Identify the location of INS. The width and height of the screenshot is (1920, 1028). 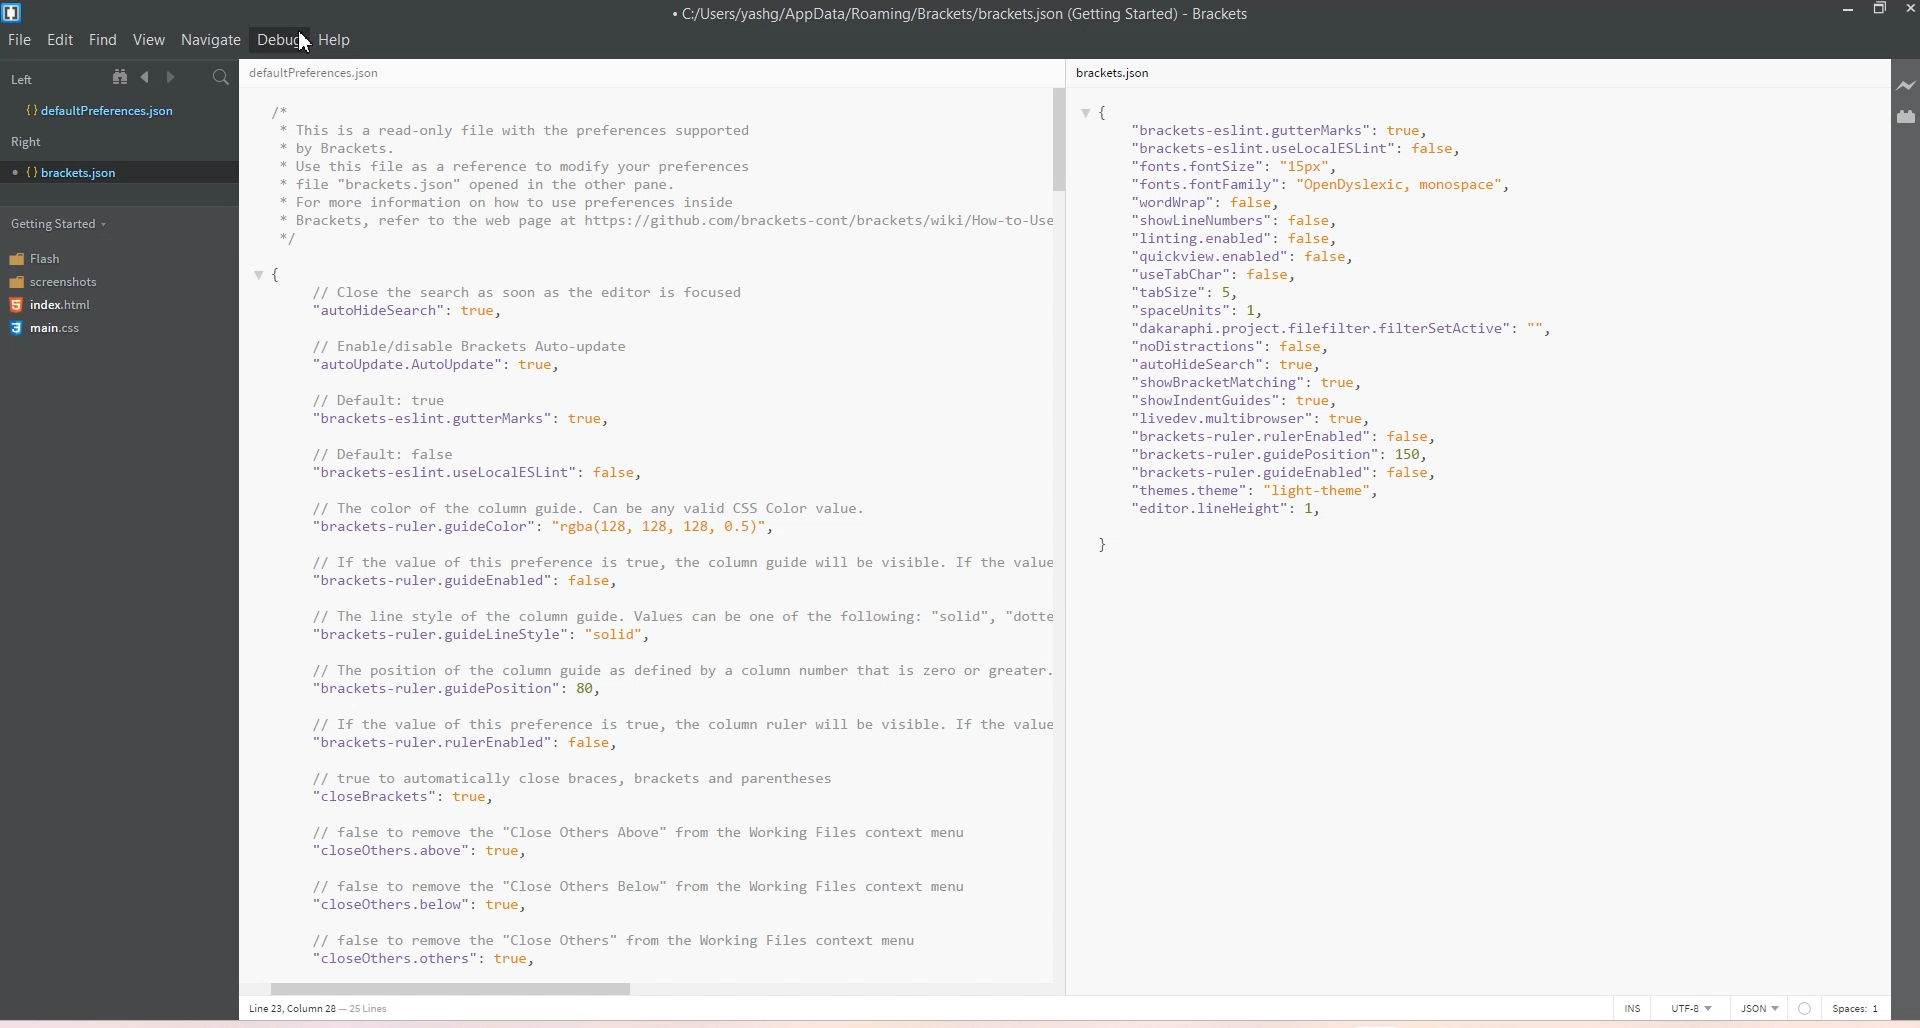
(1632, 1007).